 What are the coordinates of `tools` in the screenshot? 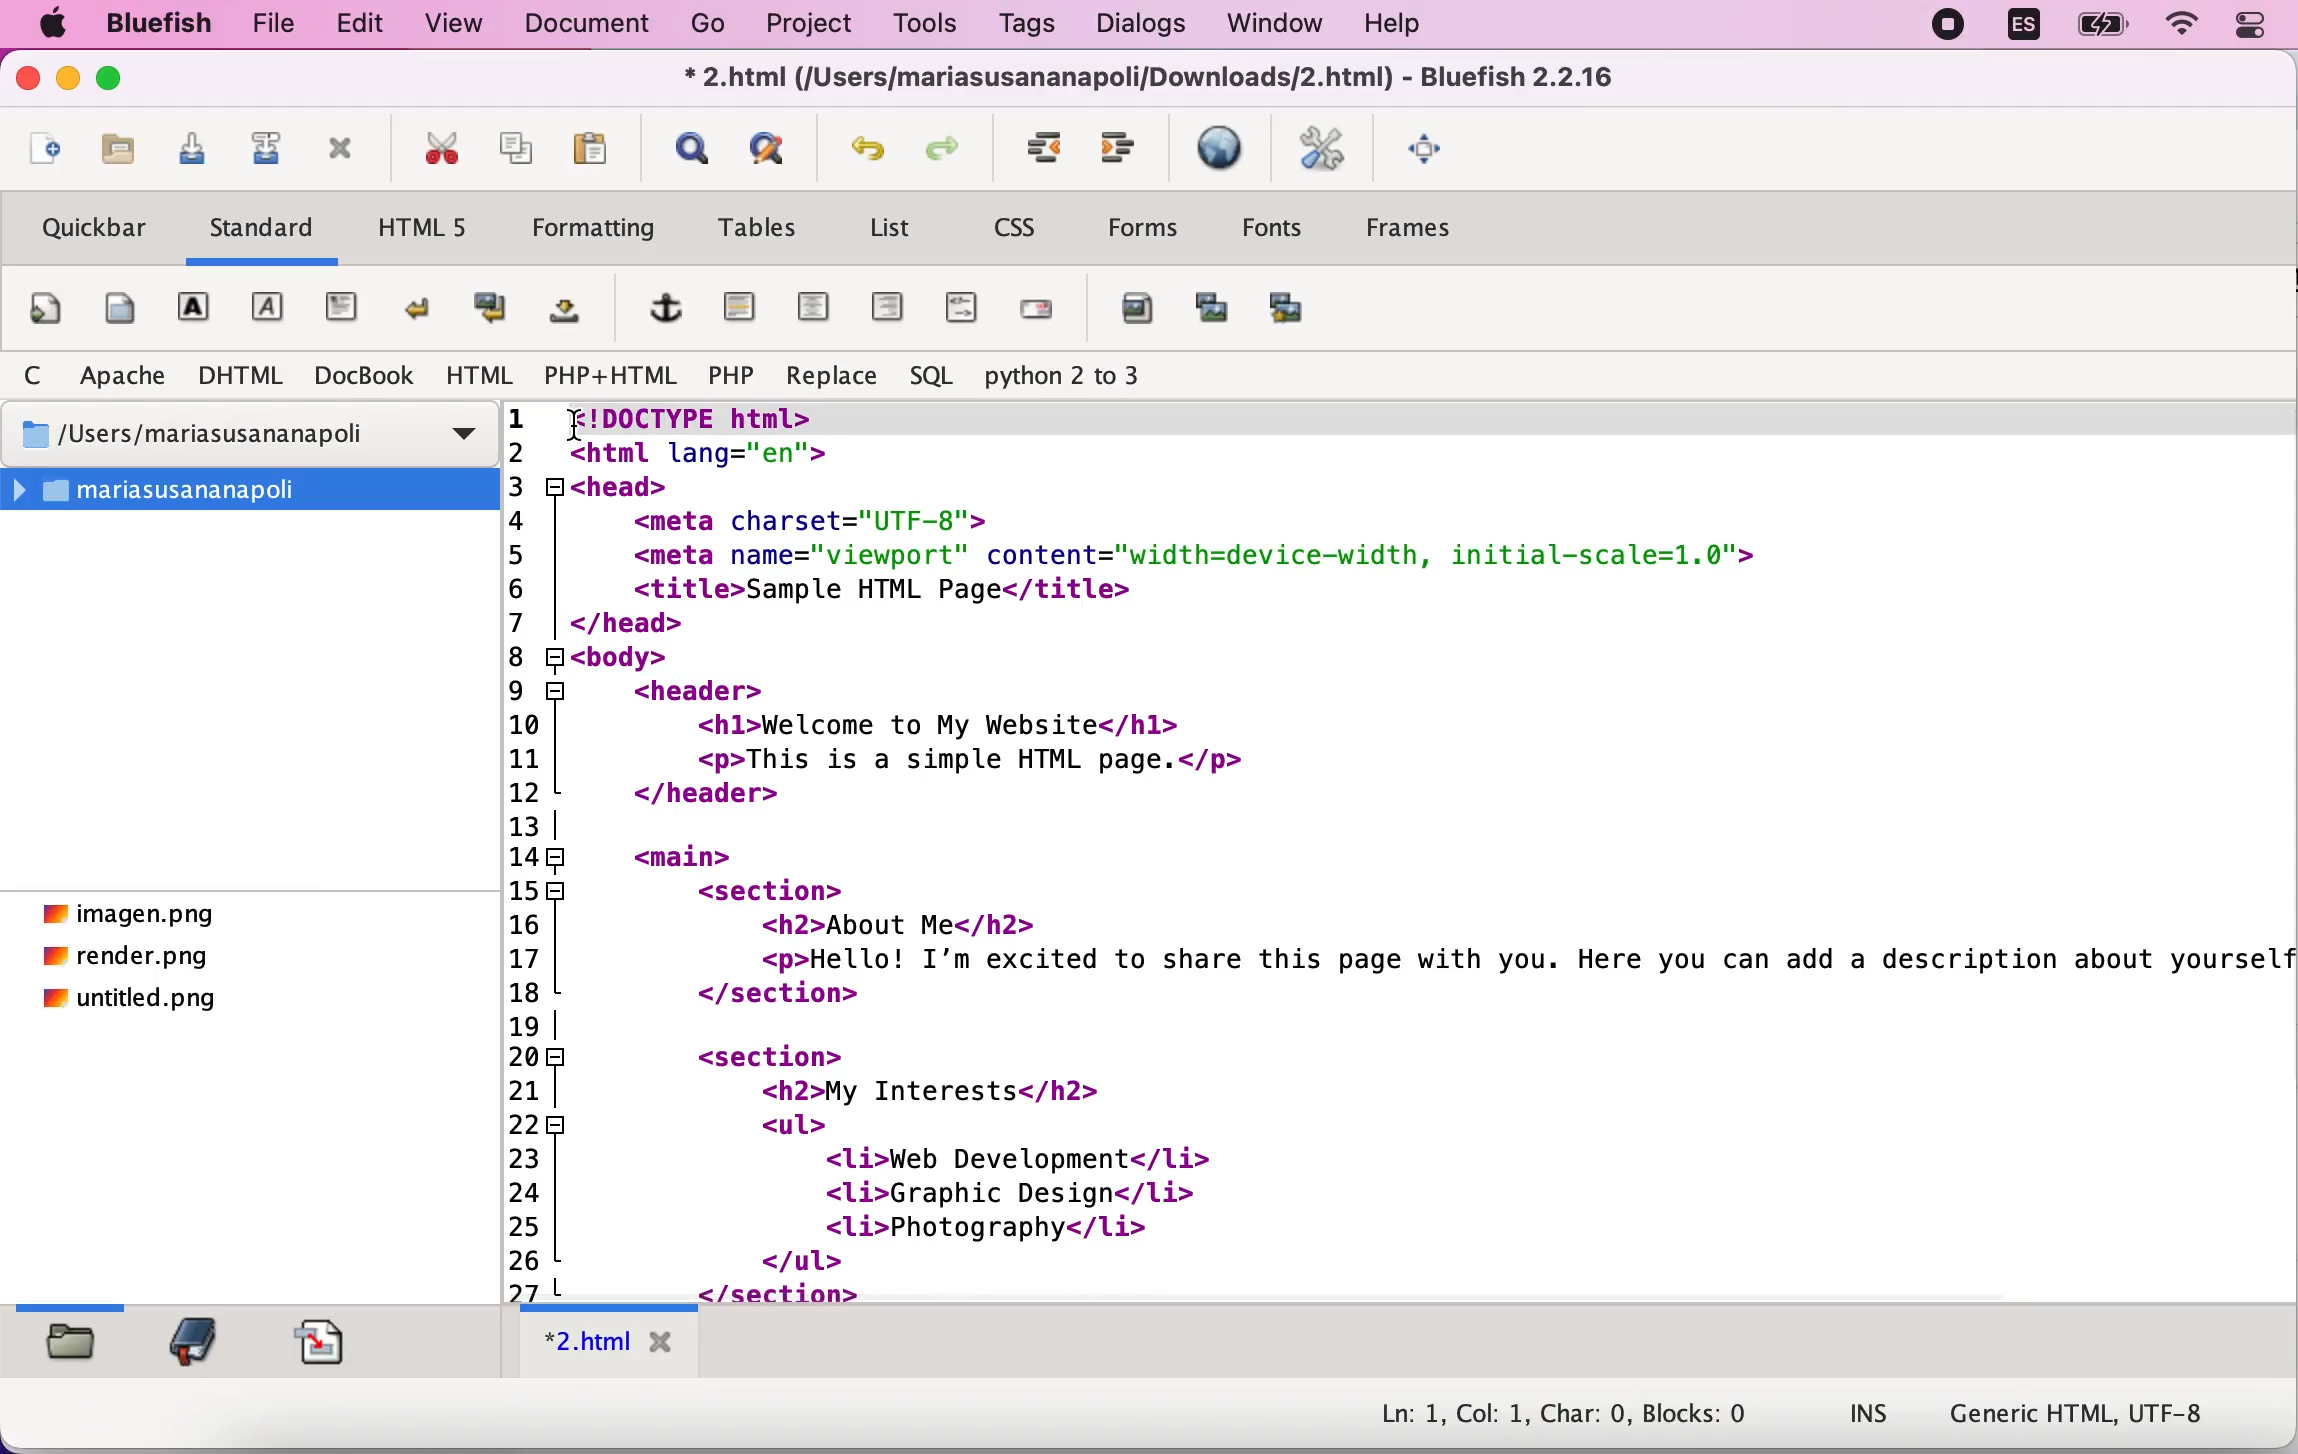 It's located at (931, 21).